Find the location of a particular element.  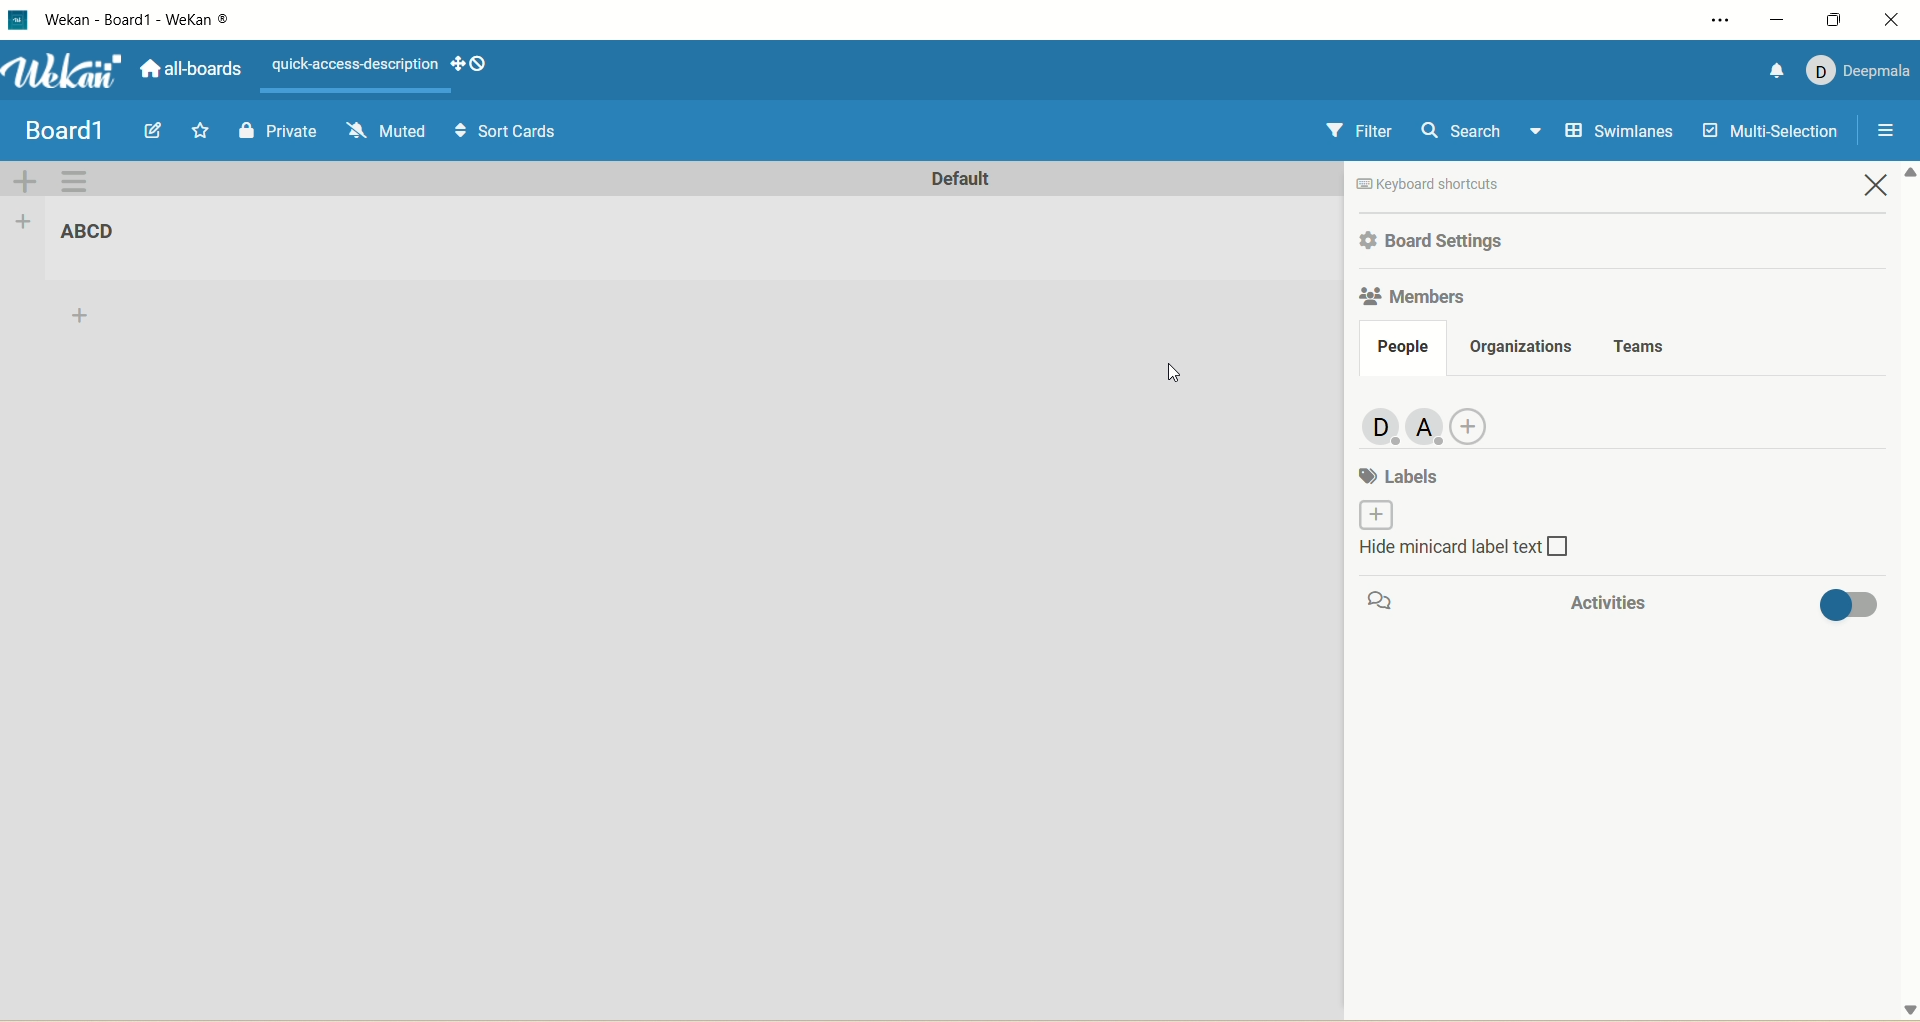

search is located at coordinates (1479, 133).